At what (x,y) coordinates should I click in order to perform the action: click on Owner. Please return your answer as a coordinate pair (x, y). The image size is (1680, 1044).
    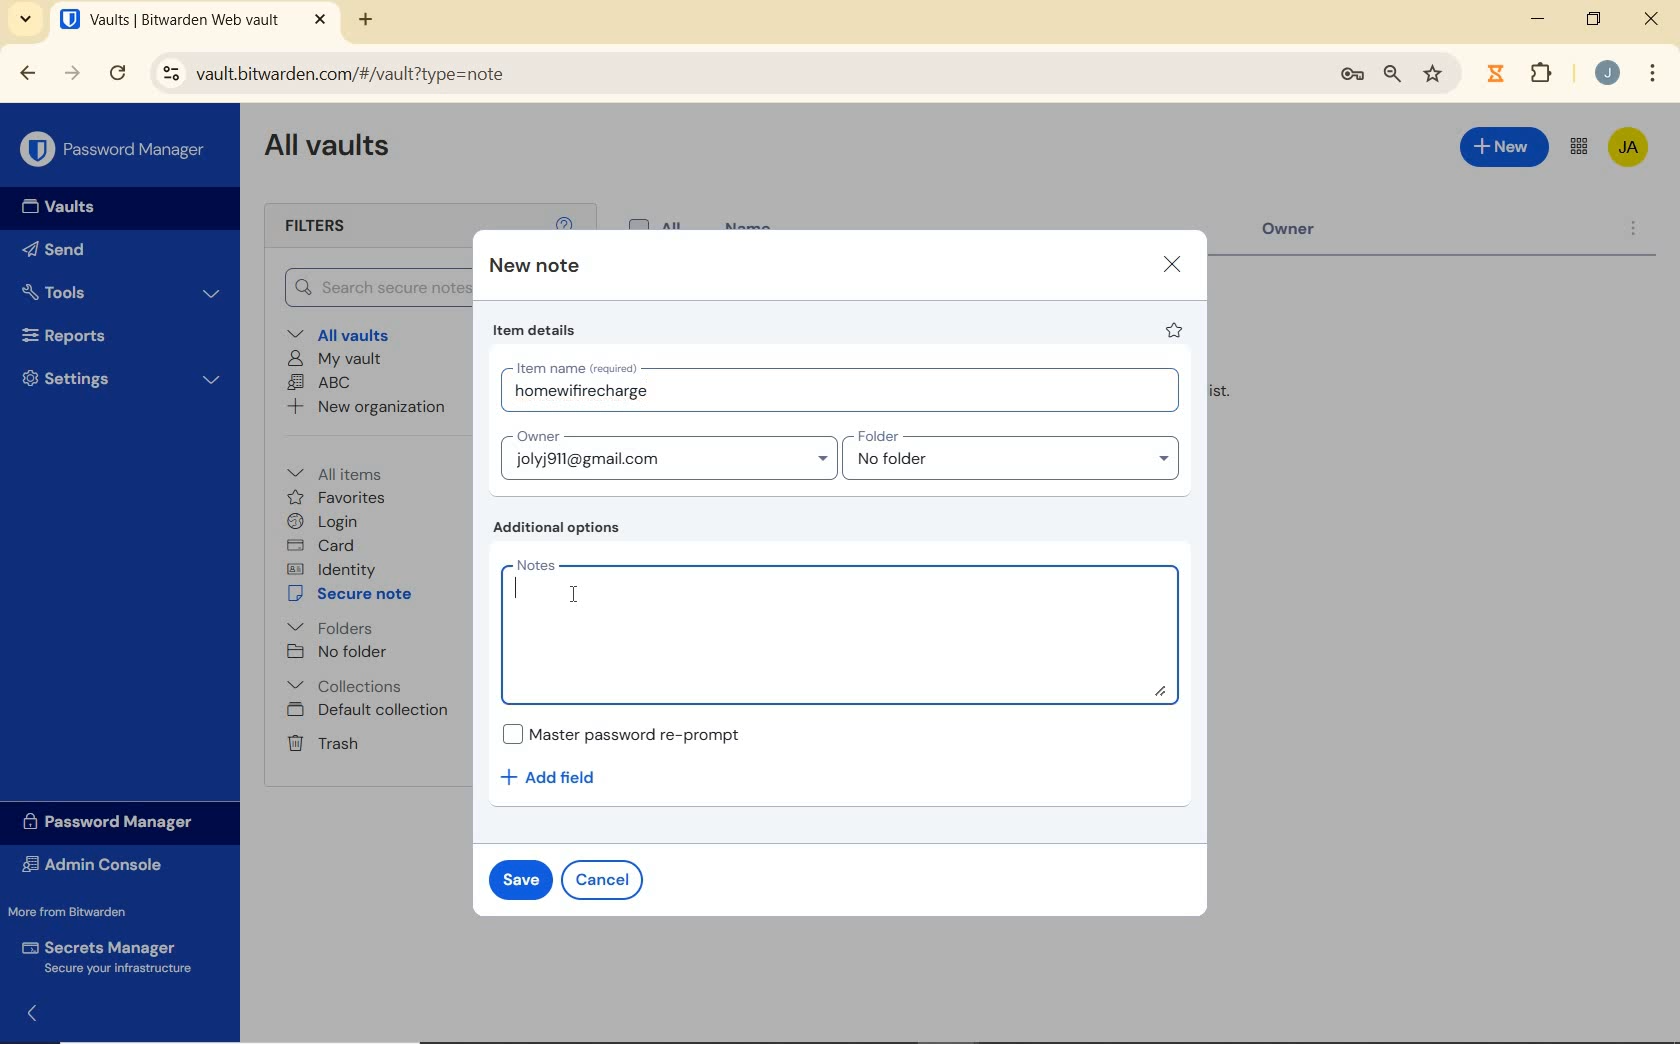
    Looking at the image, I should click on (667, 454).